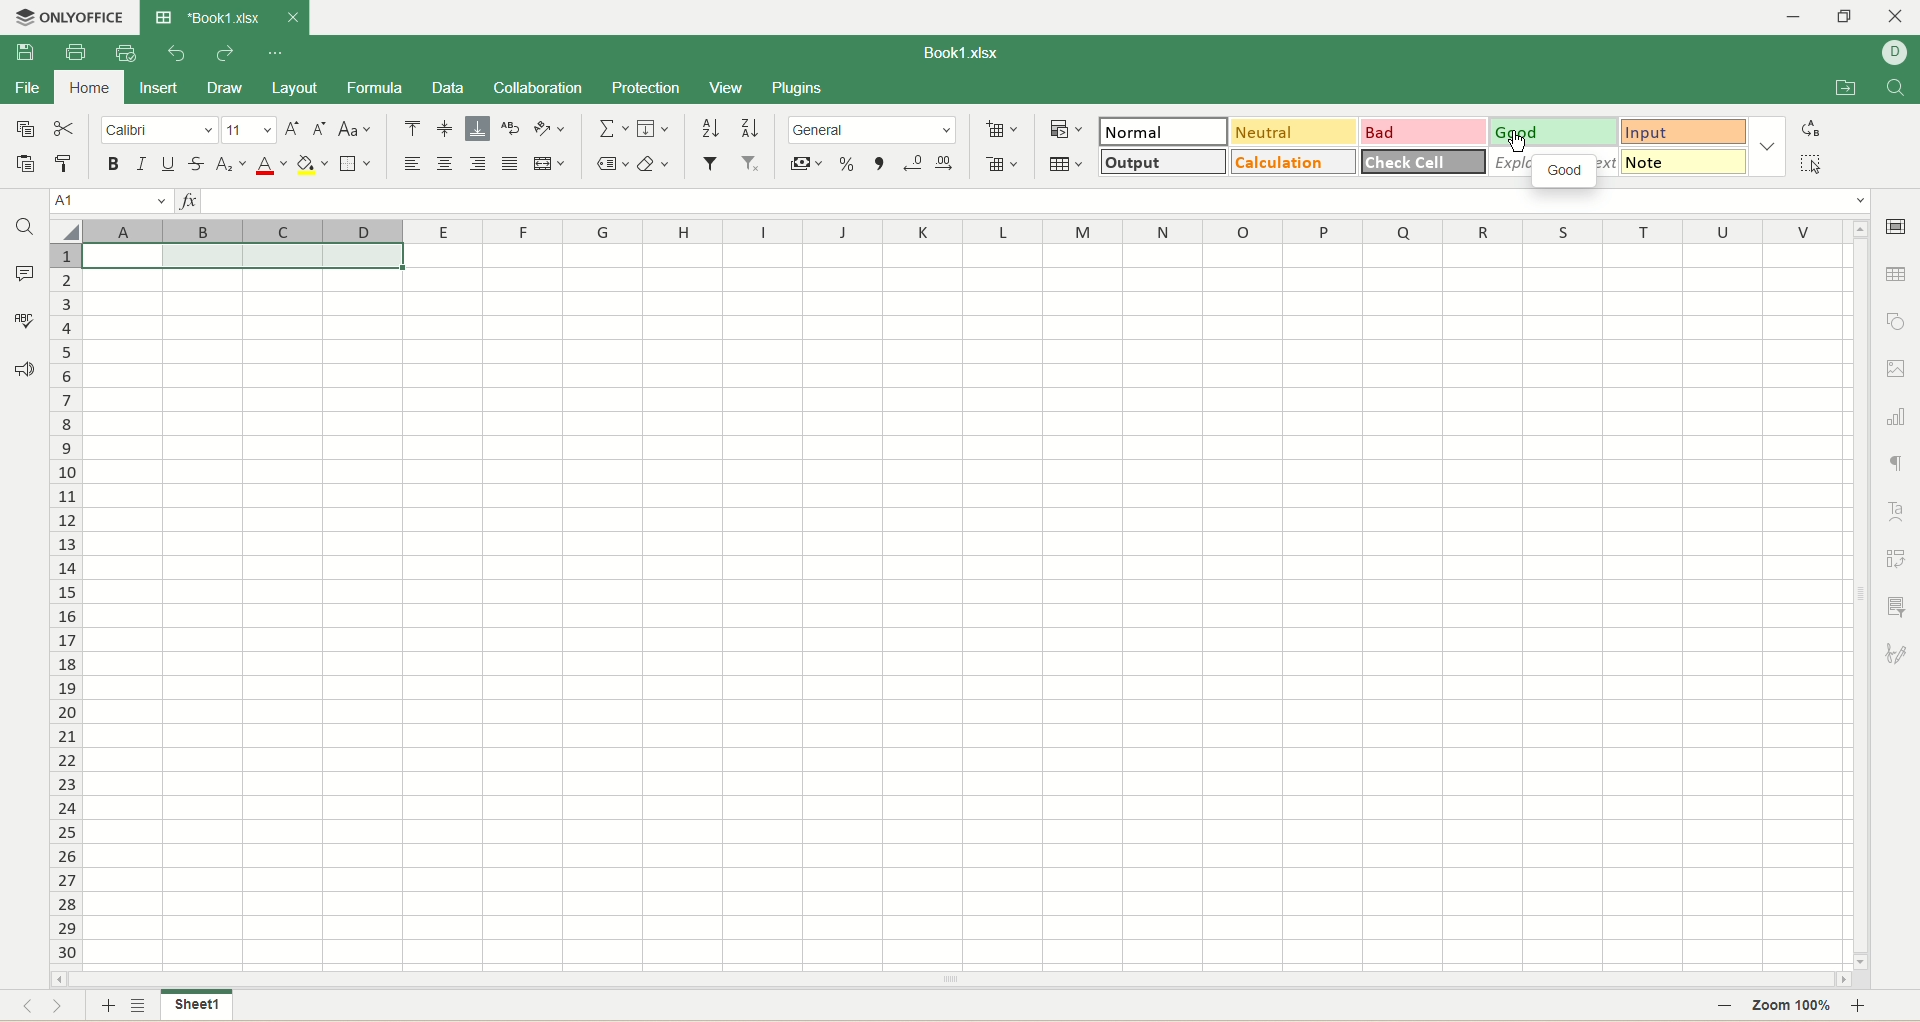 This screenshot has width=1920, height=1022. What do you see at coordinates (1898, 512) in the screenshot?
I see `text art settings` at bounding box center [1898, 512].